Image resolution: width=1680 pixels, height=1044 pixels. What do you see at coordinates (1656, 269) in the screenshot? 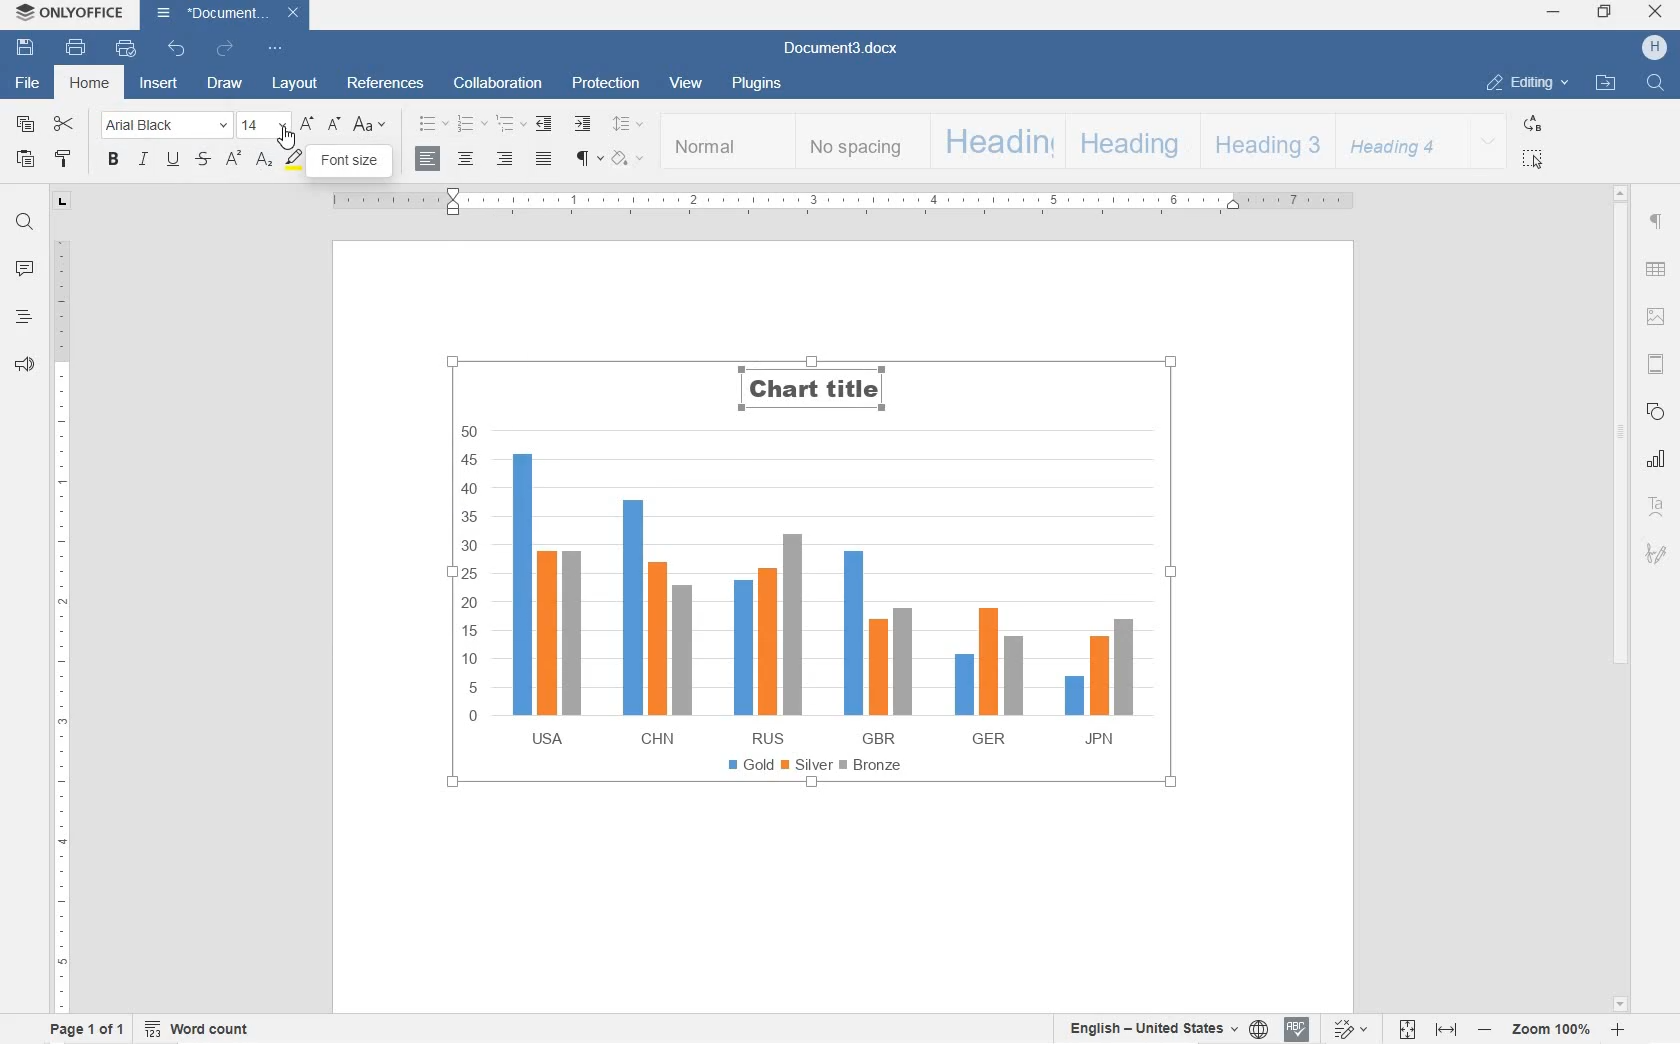
I see `TABLE SETTINGS` at bounding box center [1656, 269].